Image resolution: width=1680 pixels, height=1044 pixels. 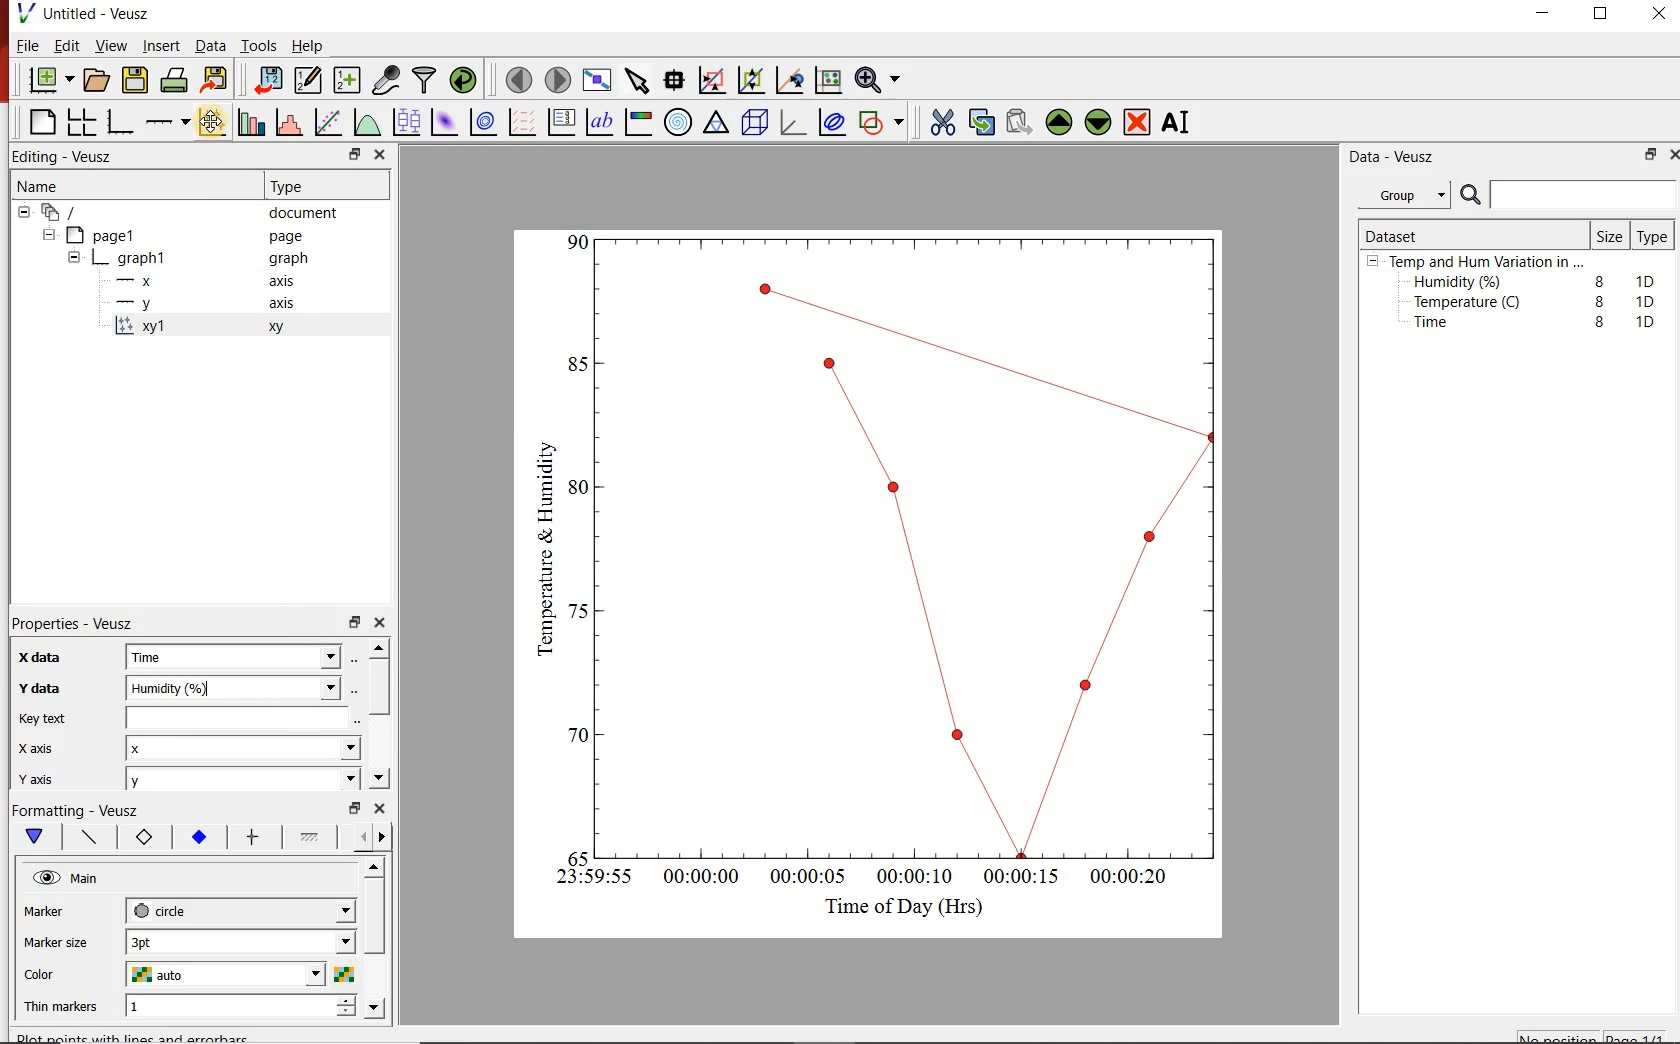 What do you see at coordinates (386, 623) in the screenshot?
I see `close` at bounding box center [386, 623].